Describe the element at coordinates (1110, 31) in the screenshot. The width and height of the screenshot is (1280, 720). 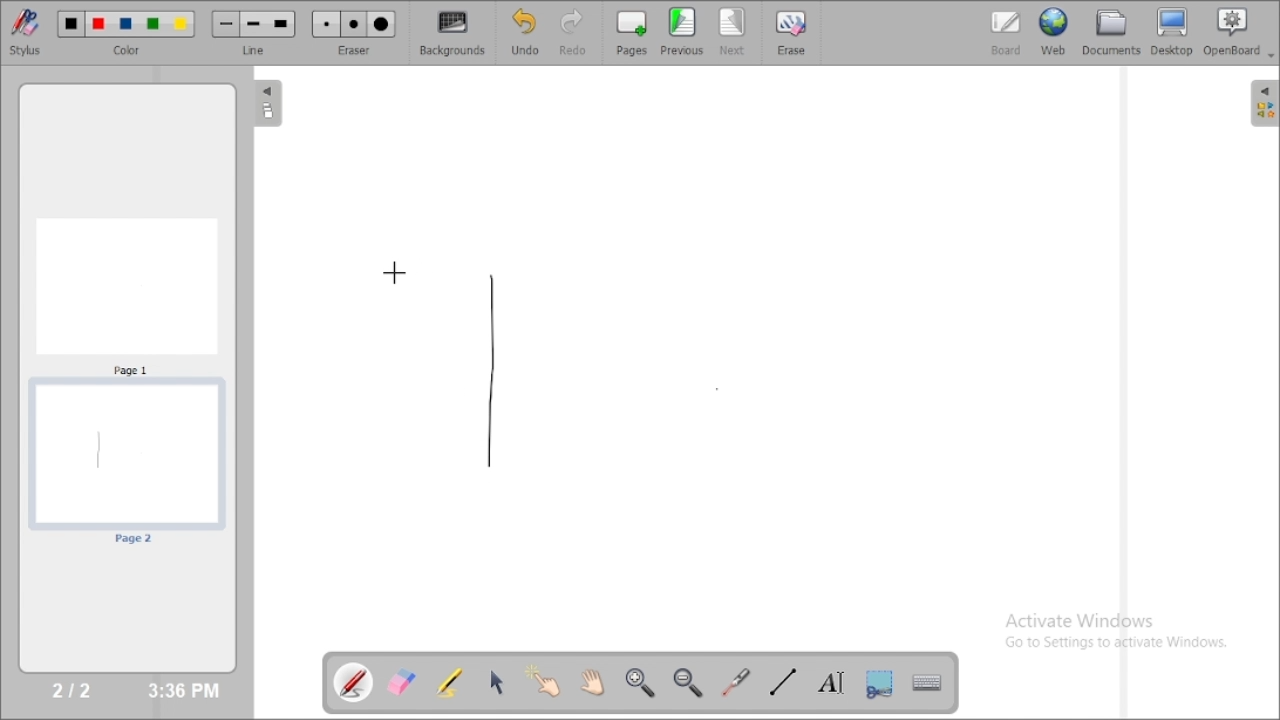
I see `documents` at that location.